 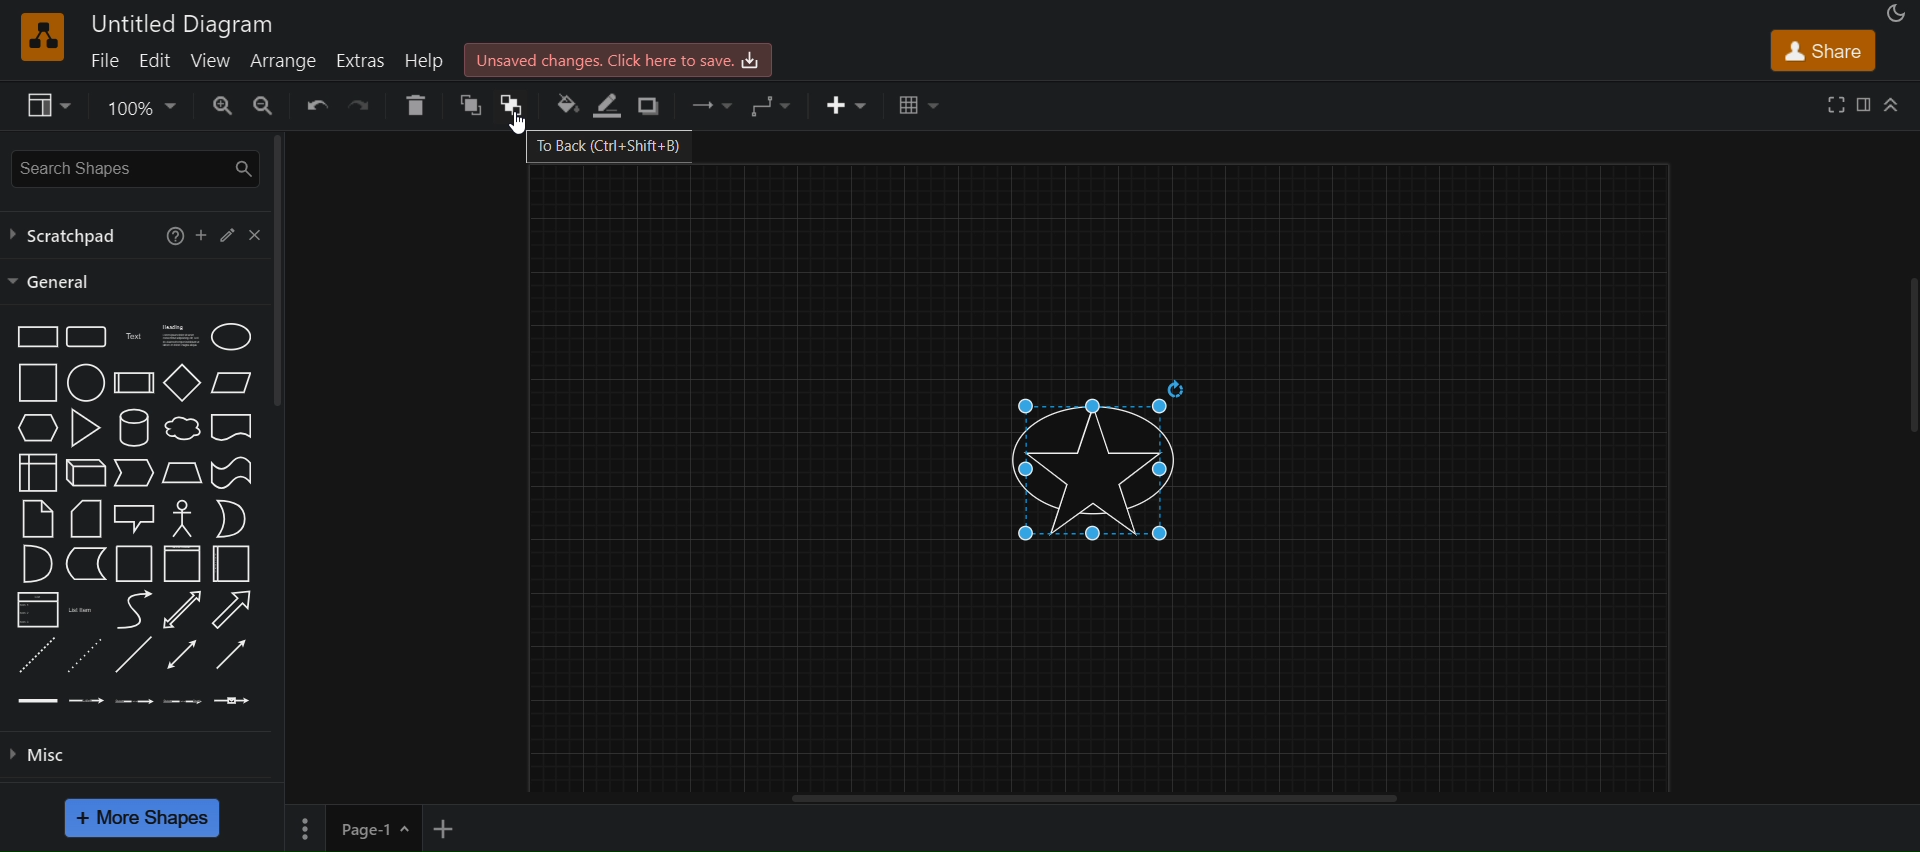 What do you see at coordinates (231, 335) in the screenshot?
I see `ellipse` at bounding box center [231, 335].